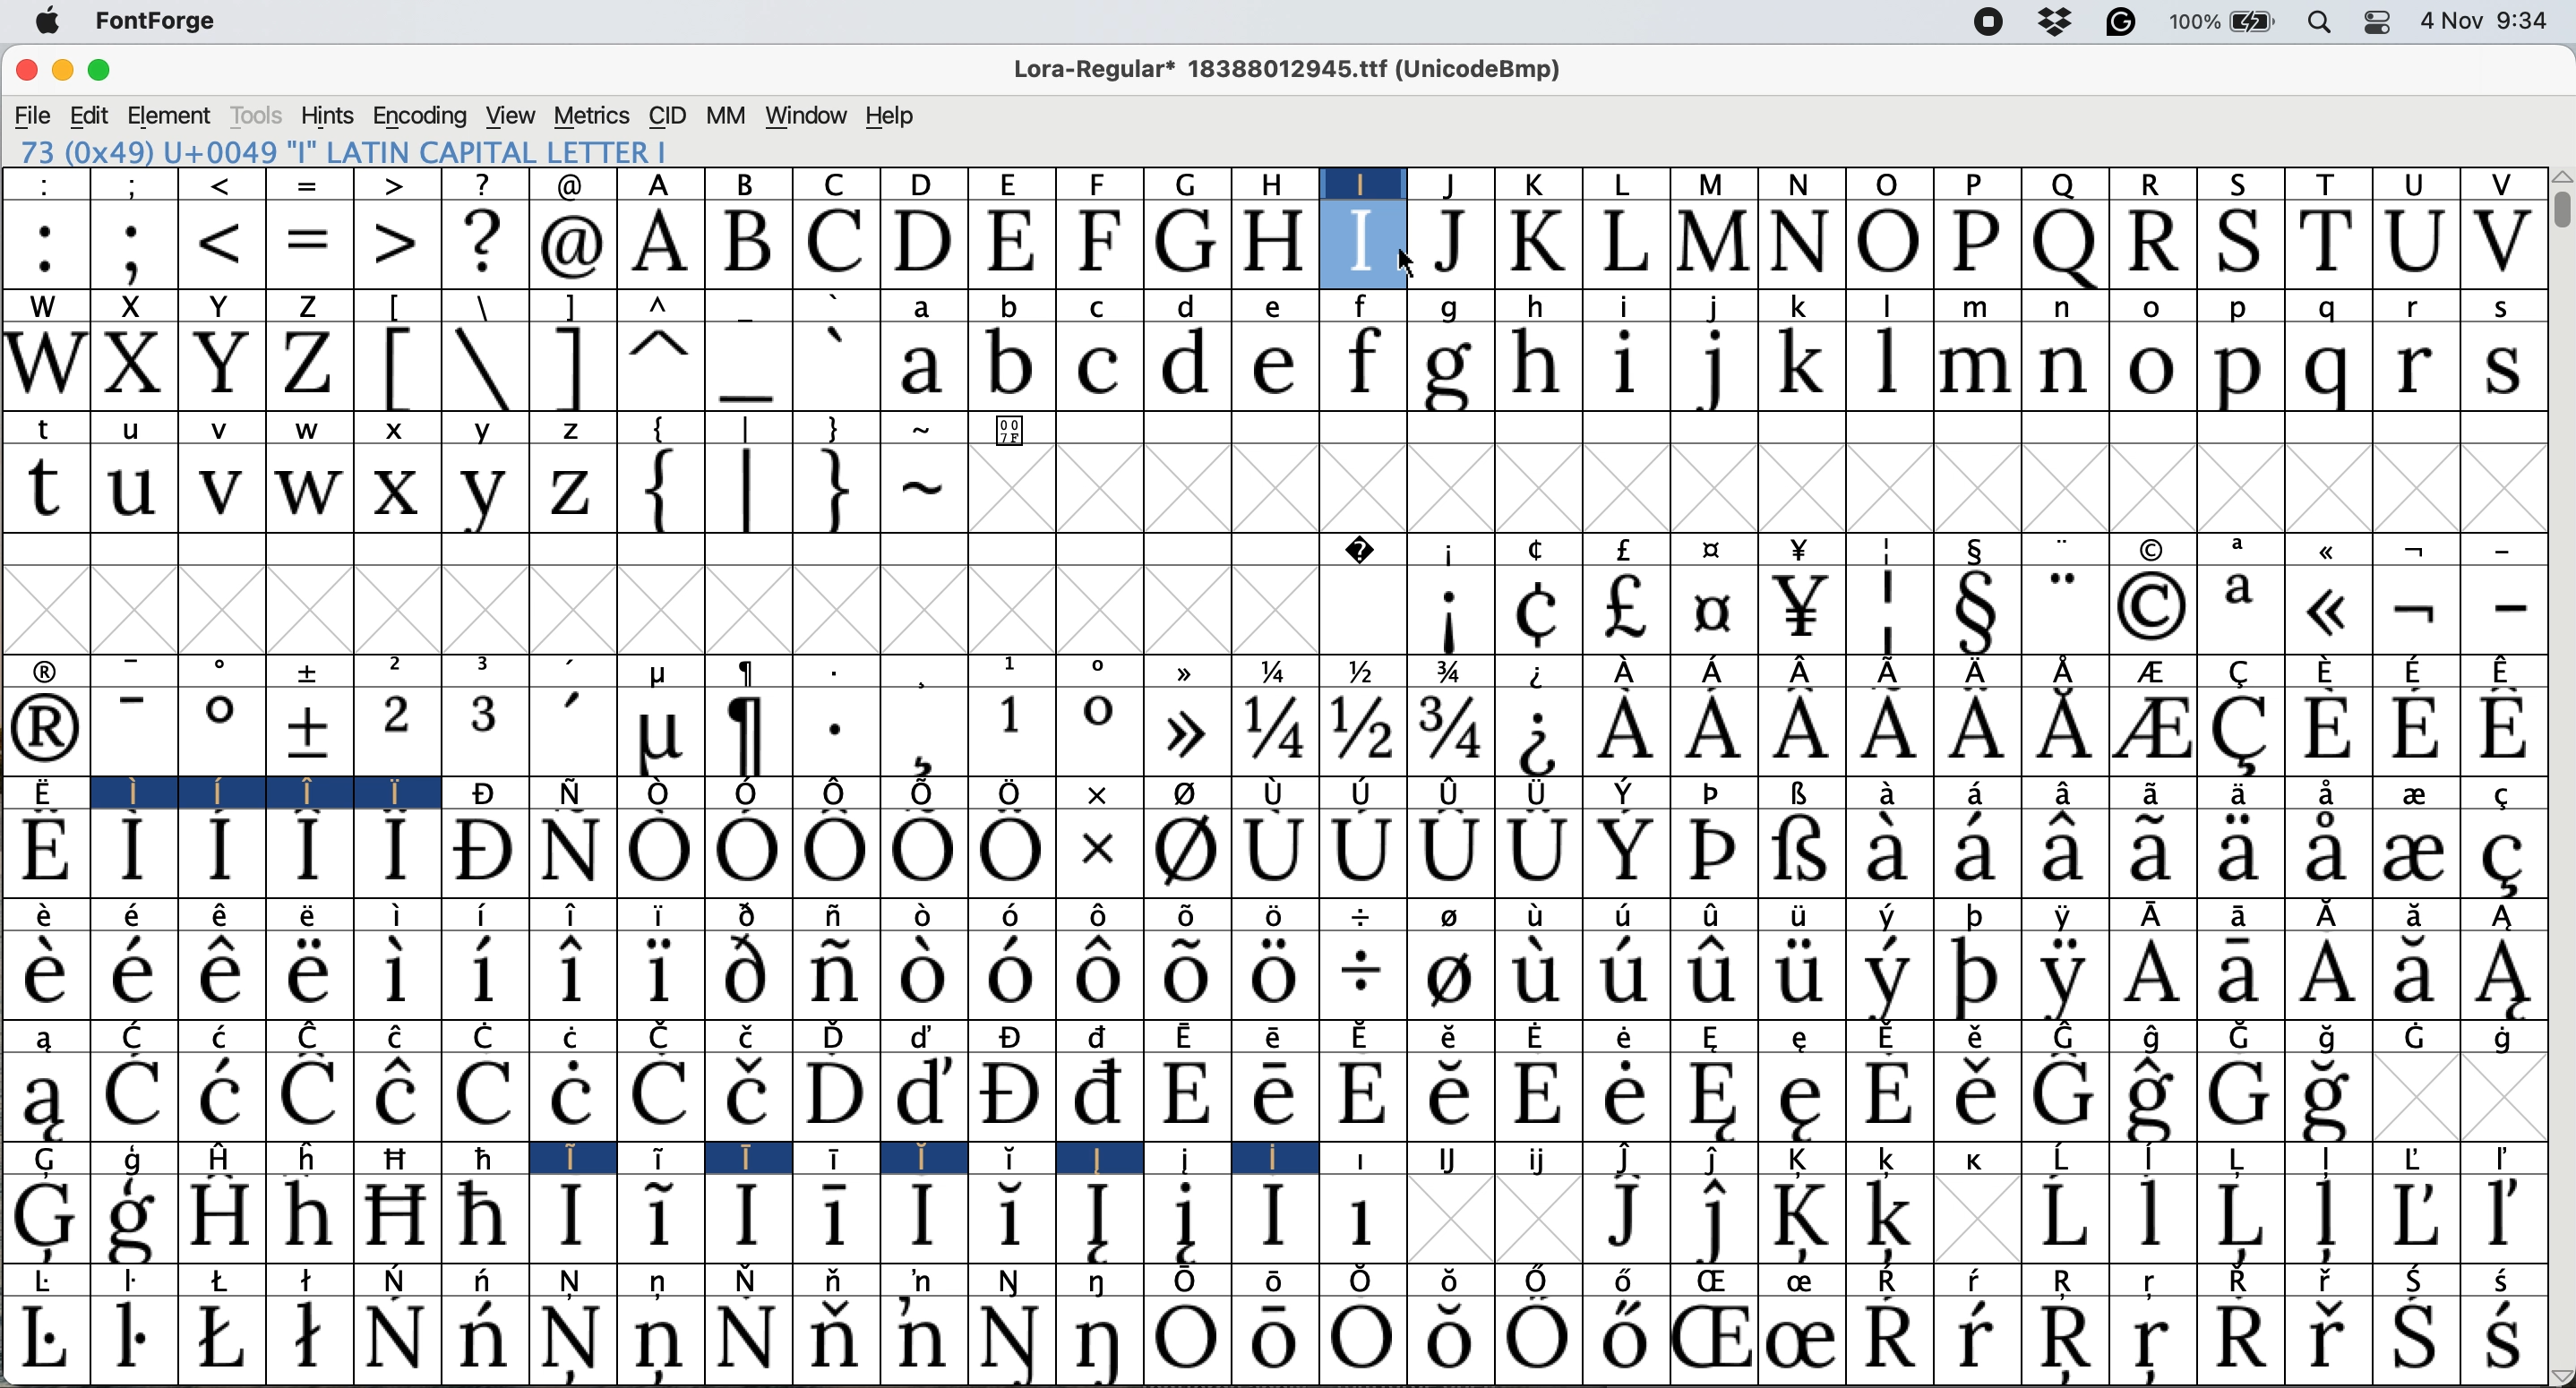  What do you see at coordinates (1276, 1097) in the screenshot?
I see `Symbol` at bounding box center [1276, 1097].